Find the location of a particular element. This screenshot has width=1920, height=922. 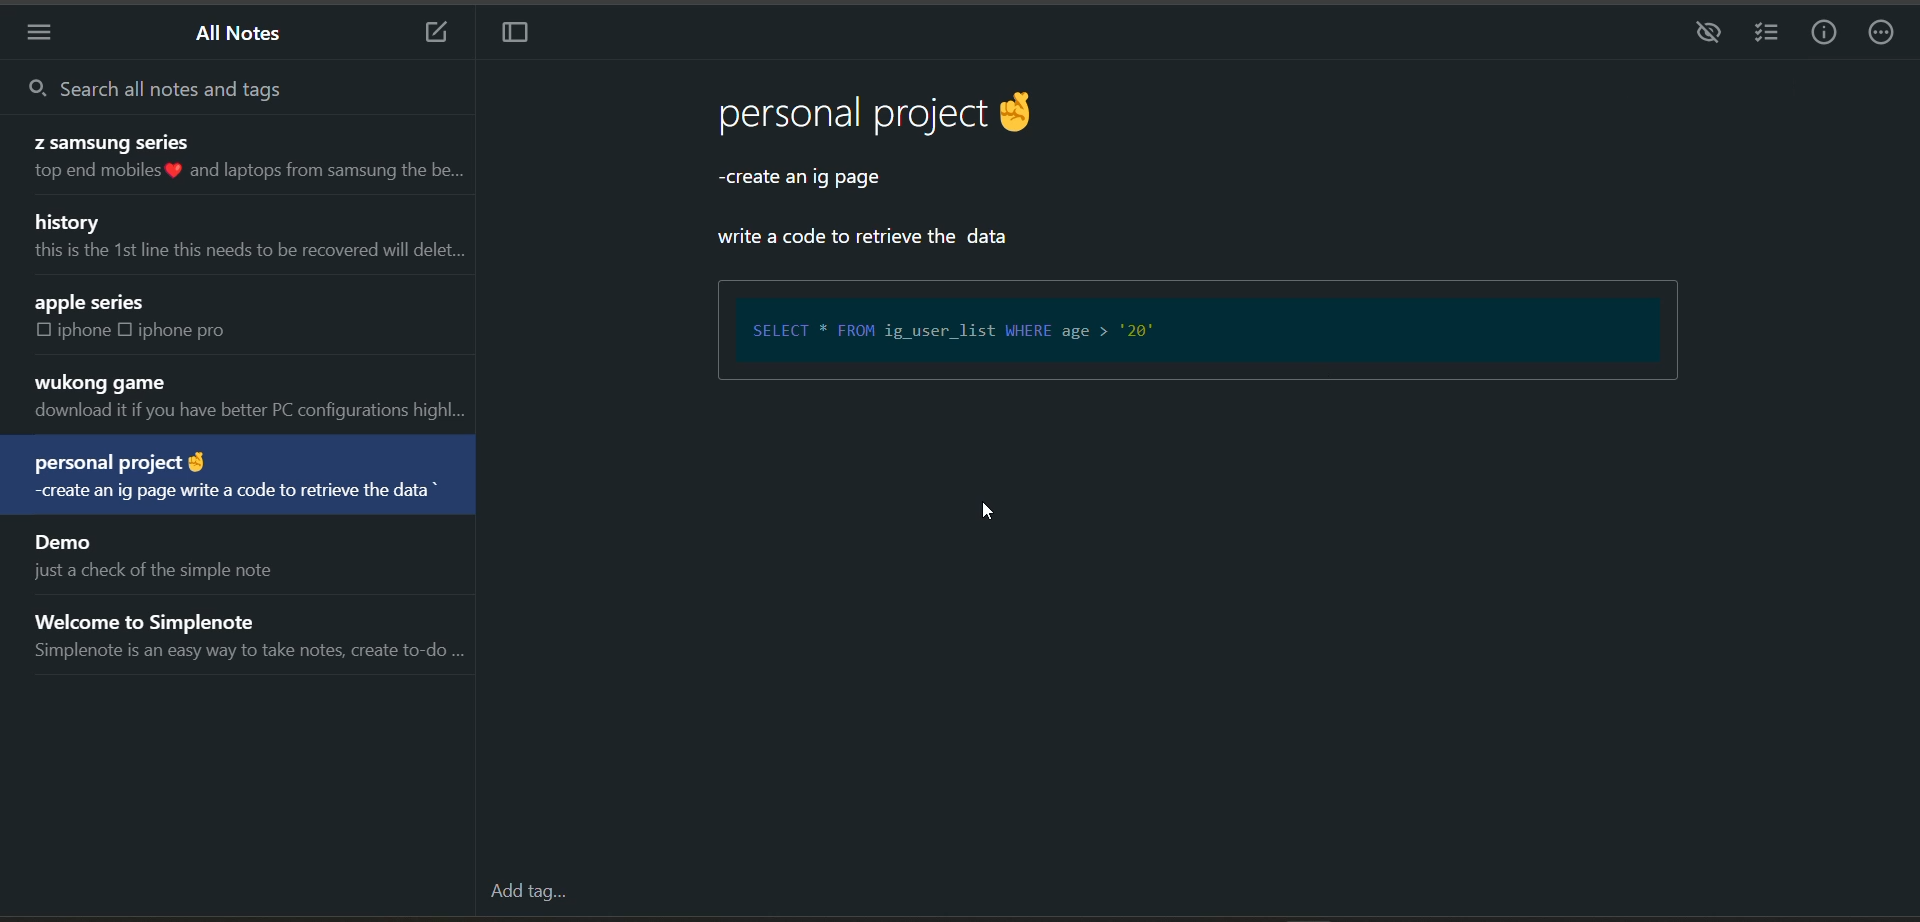

preview is located at coordinates (1704, 34).